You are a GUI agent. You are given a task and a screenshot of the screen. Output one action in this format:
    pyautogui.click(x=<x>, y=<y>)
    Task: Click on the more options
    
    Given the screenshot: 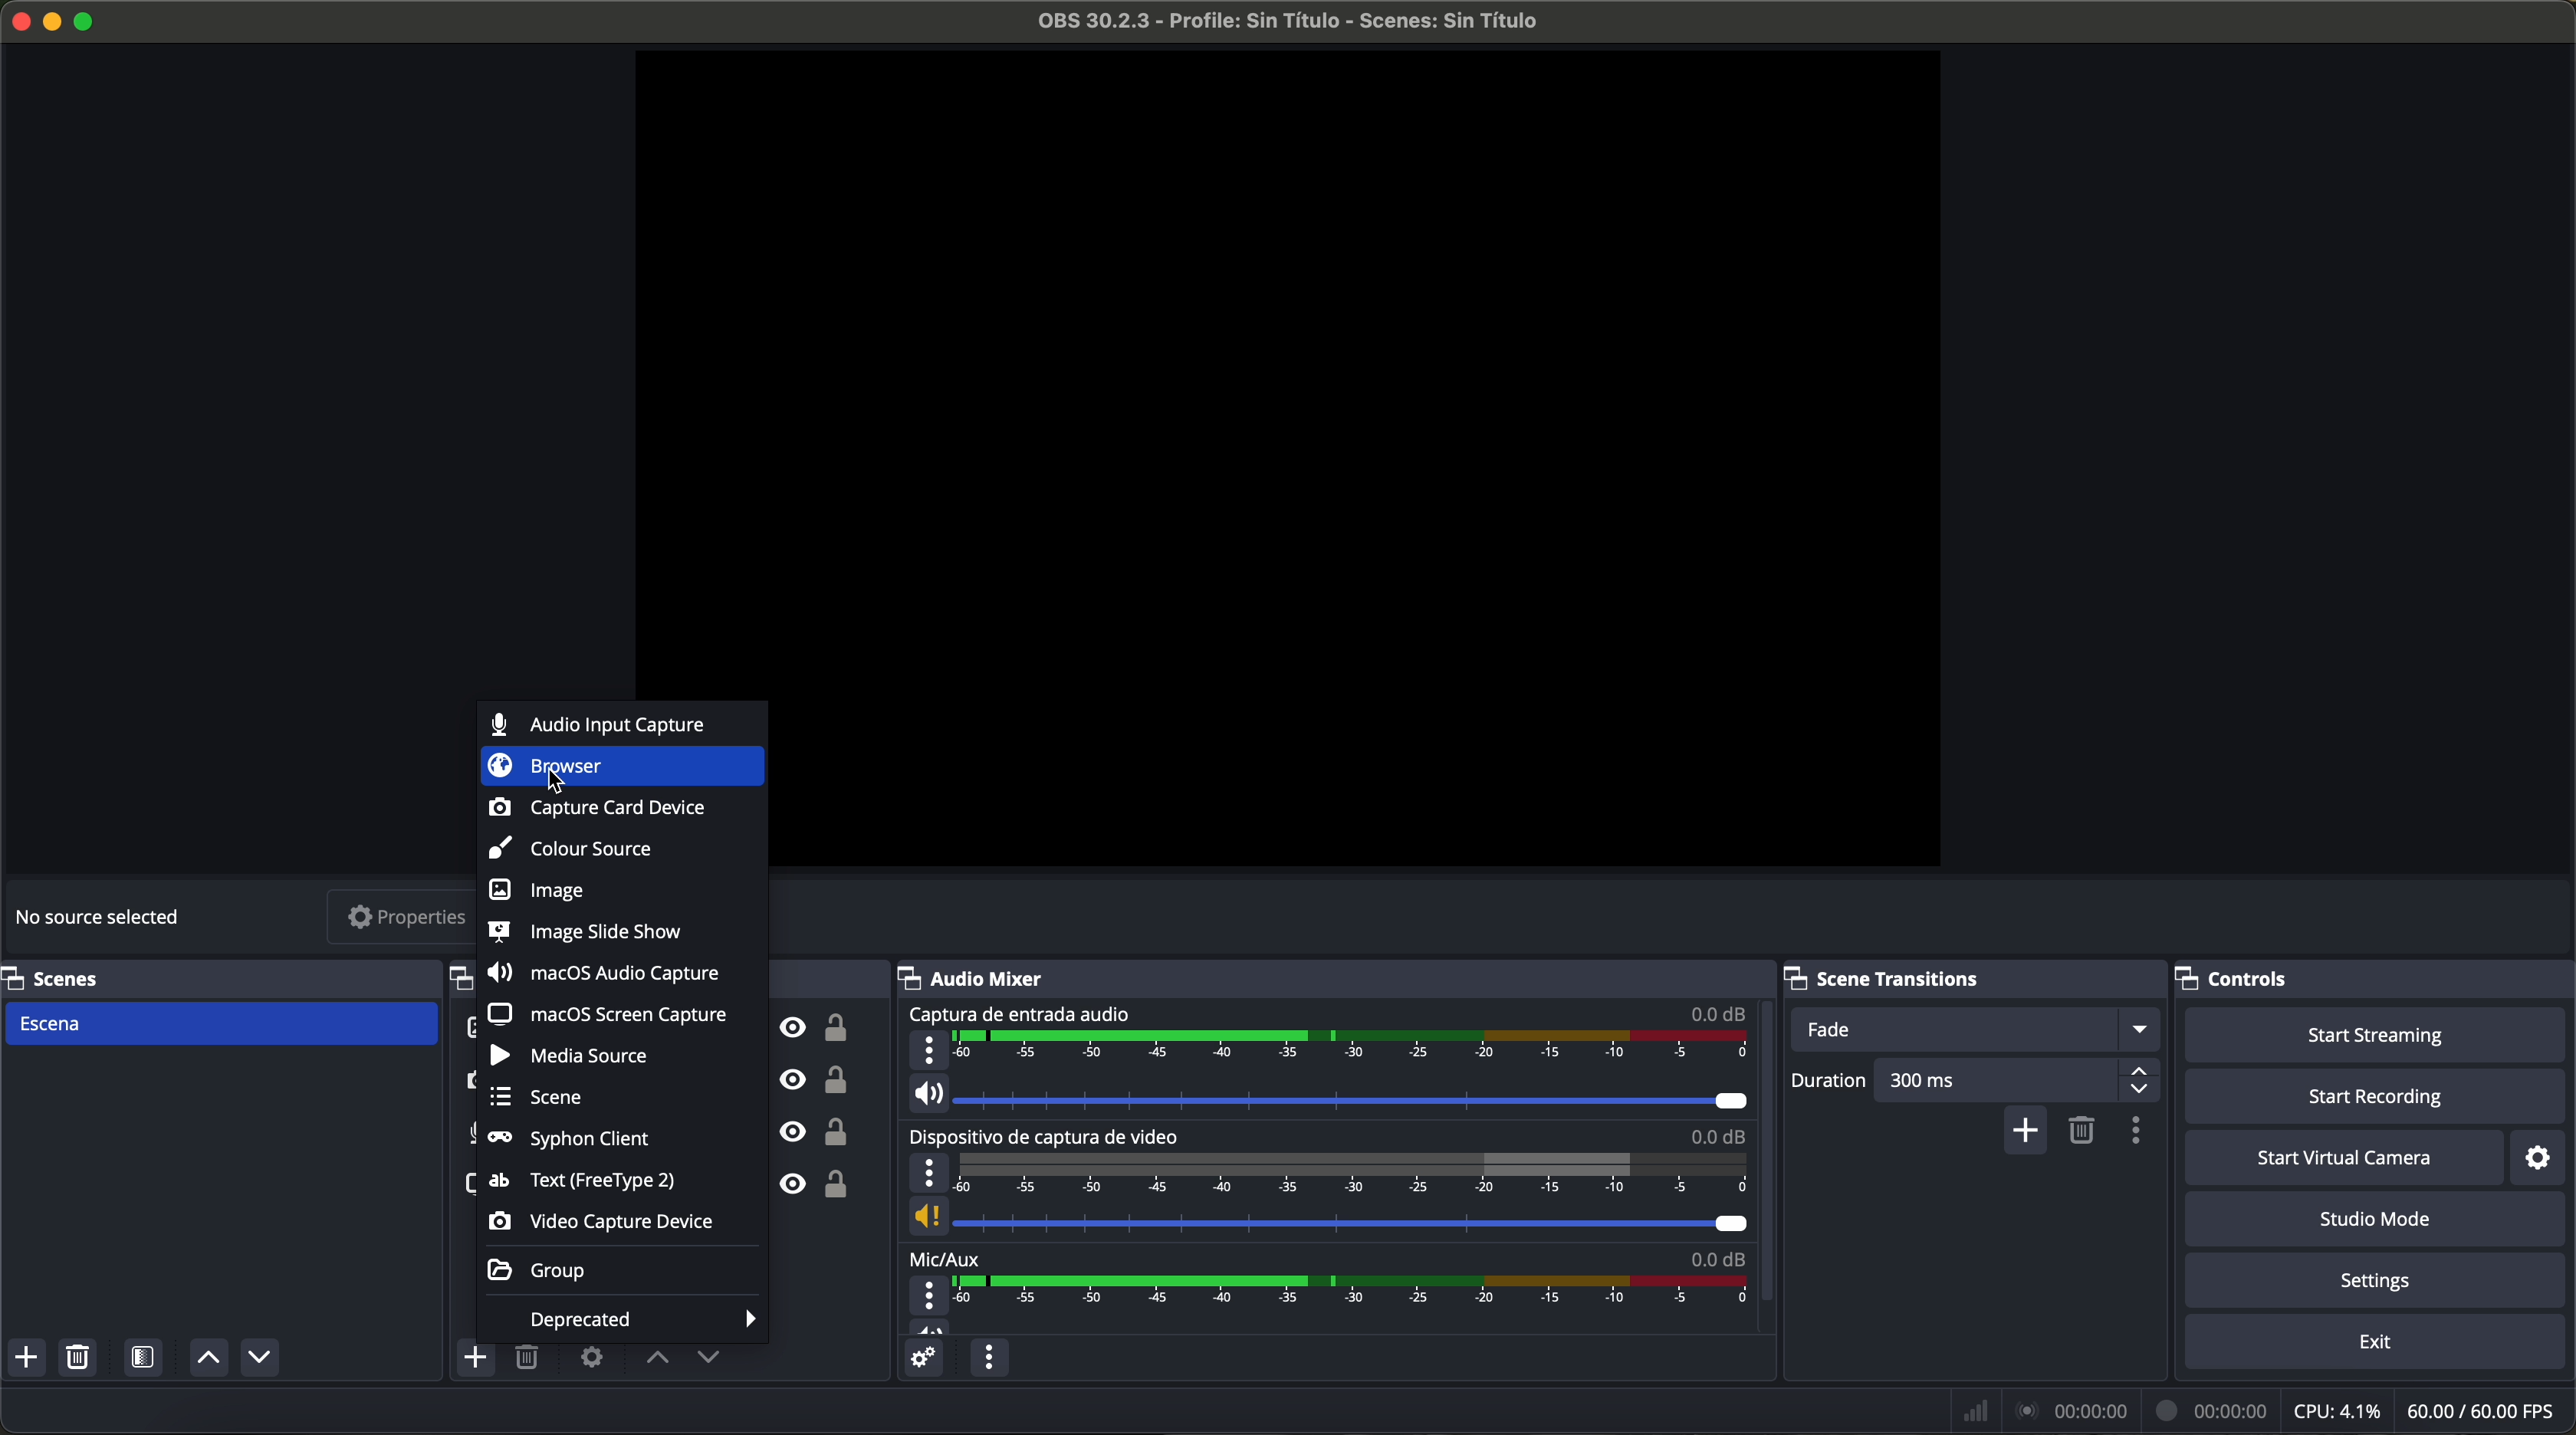 What is the action you would take?
    pyautogui.click(x=926, y=1051)
    